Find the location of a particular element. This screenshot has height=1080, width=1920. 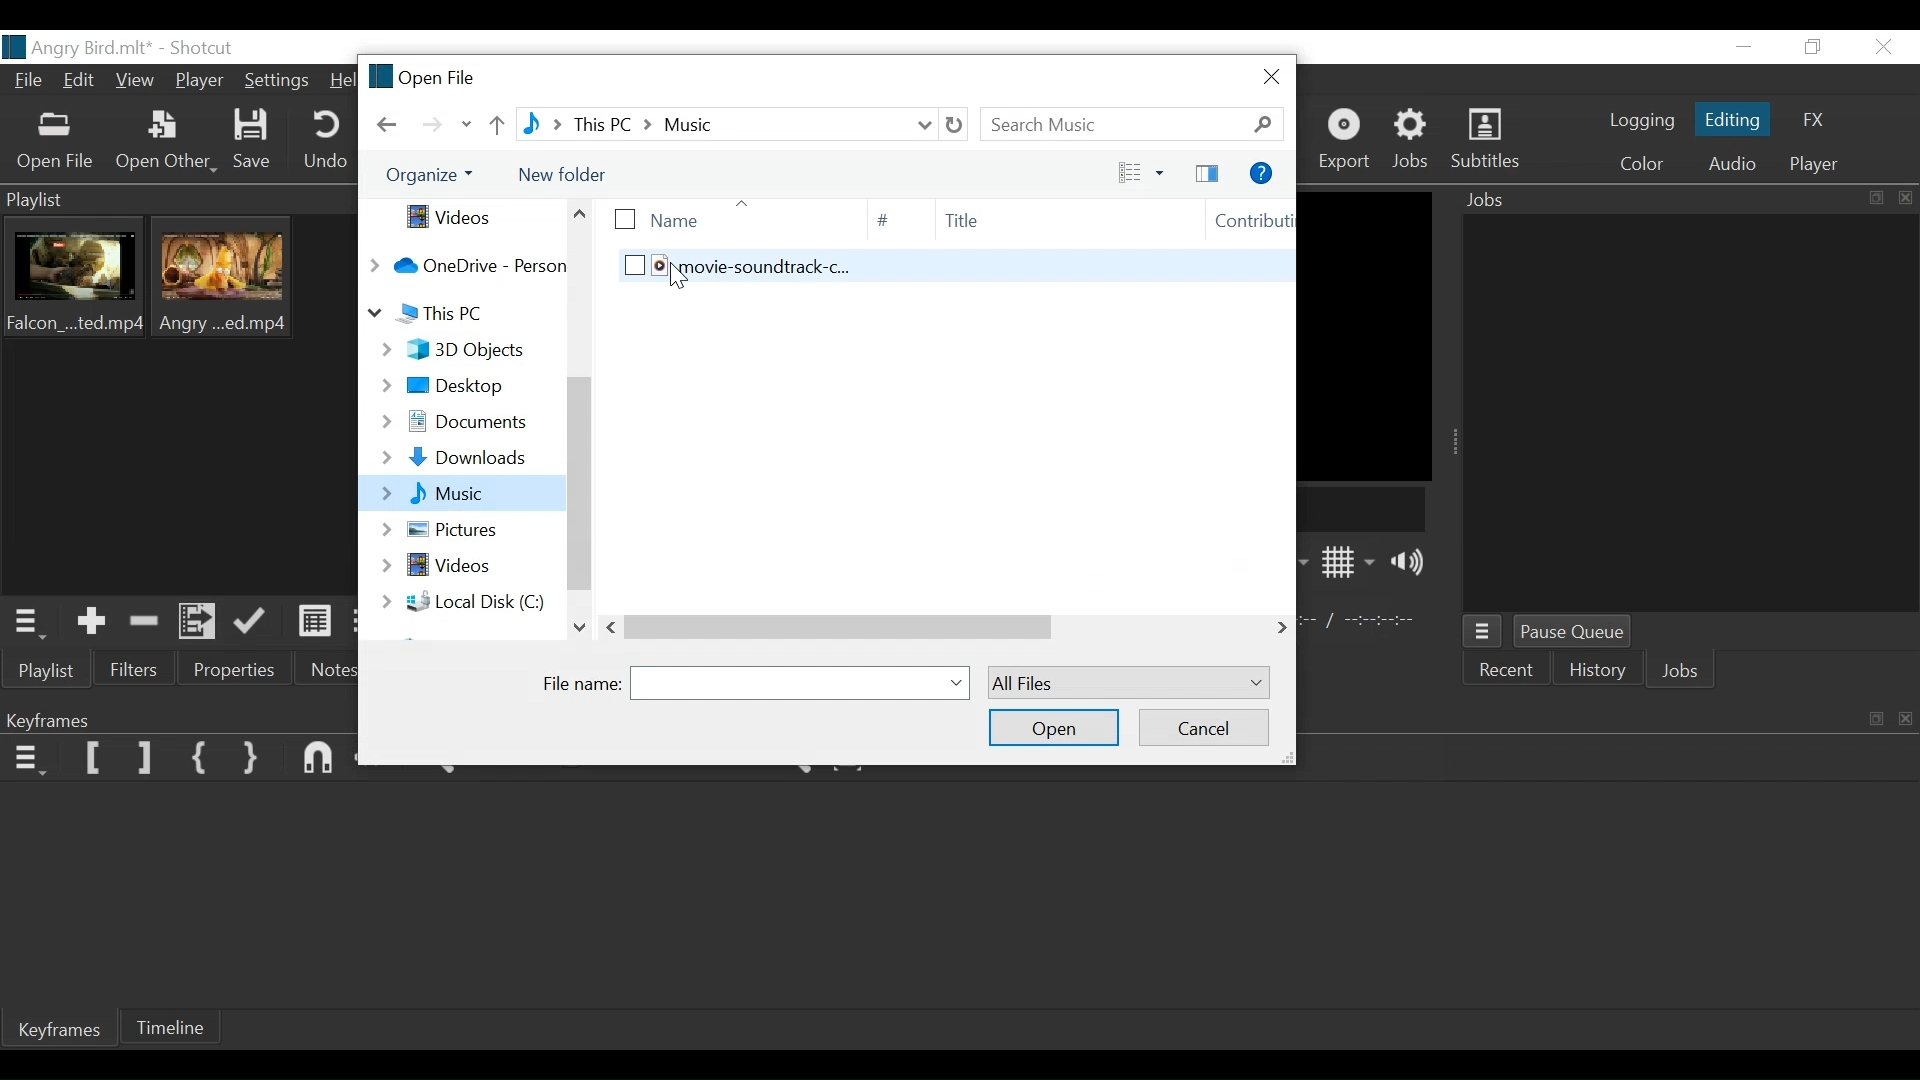

Audio is located at coordinates (1731, 162).